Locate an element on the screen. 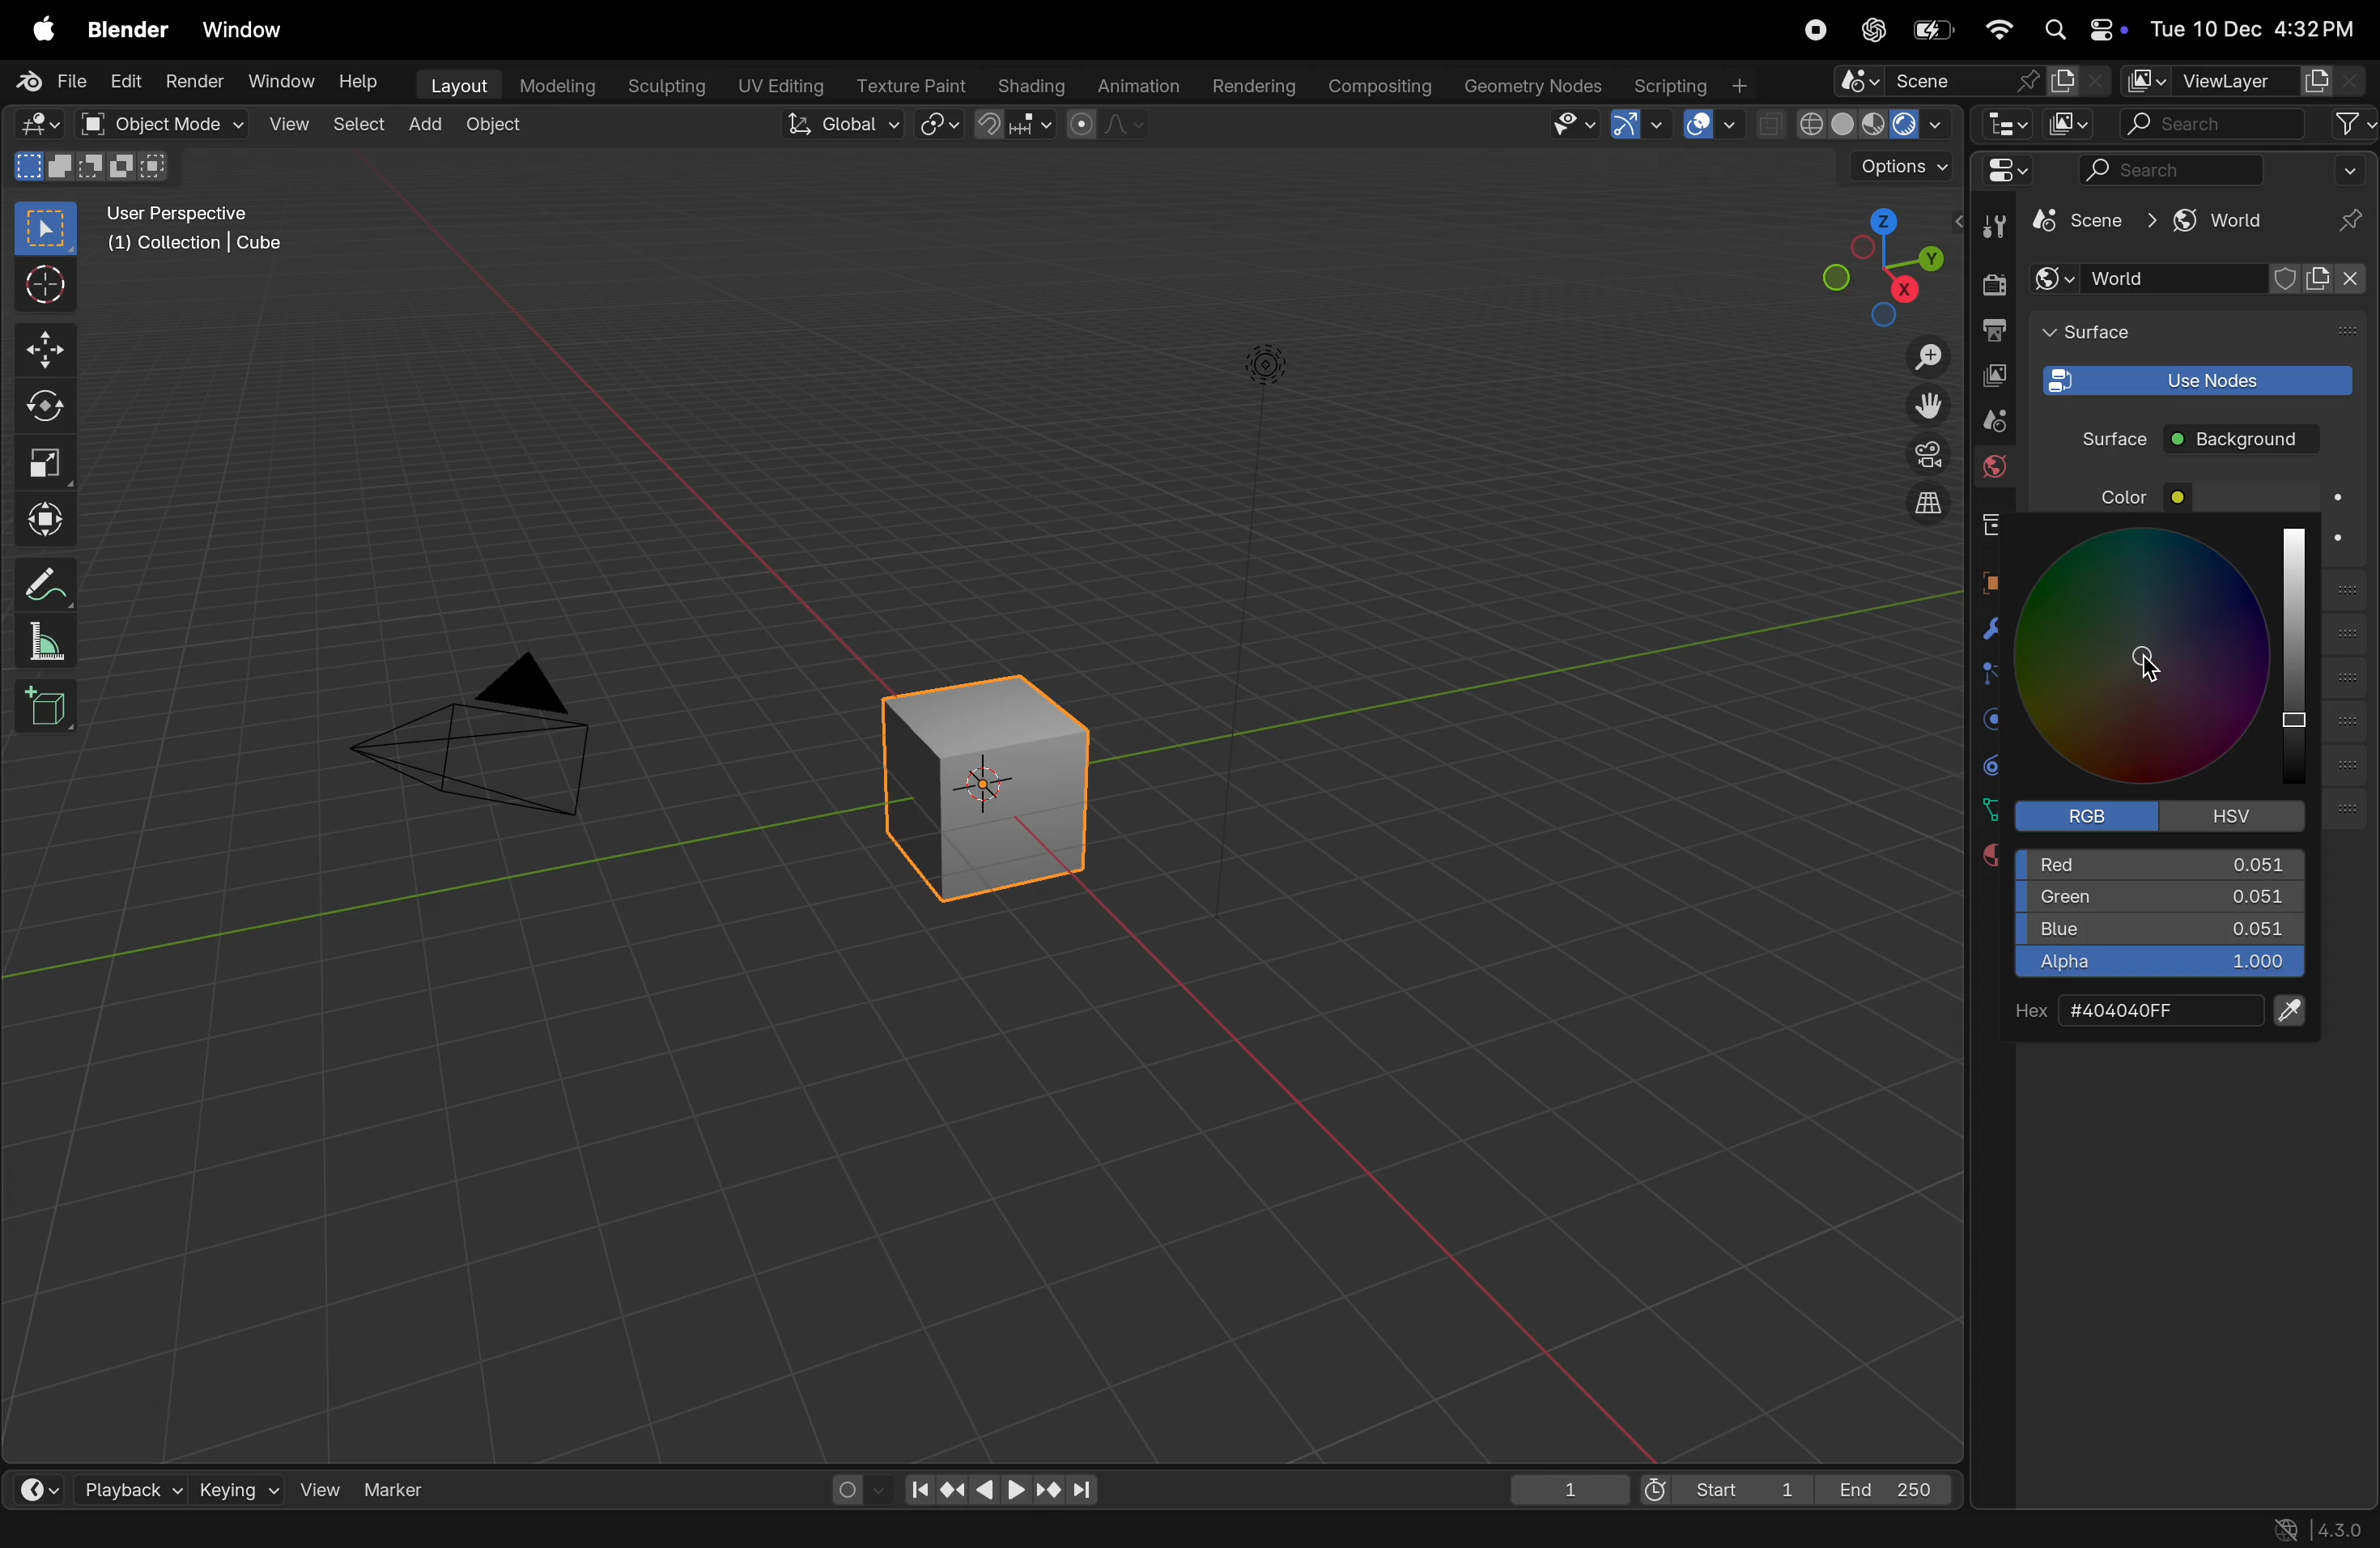 The image size is (2380, 1548). object mode is located at coordinates (166, 124).